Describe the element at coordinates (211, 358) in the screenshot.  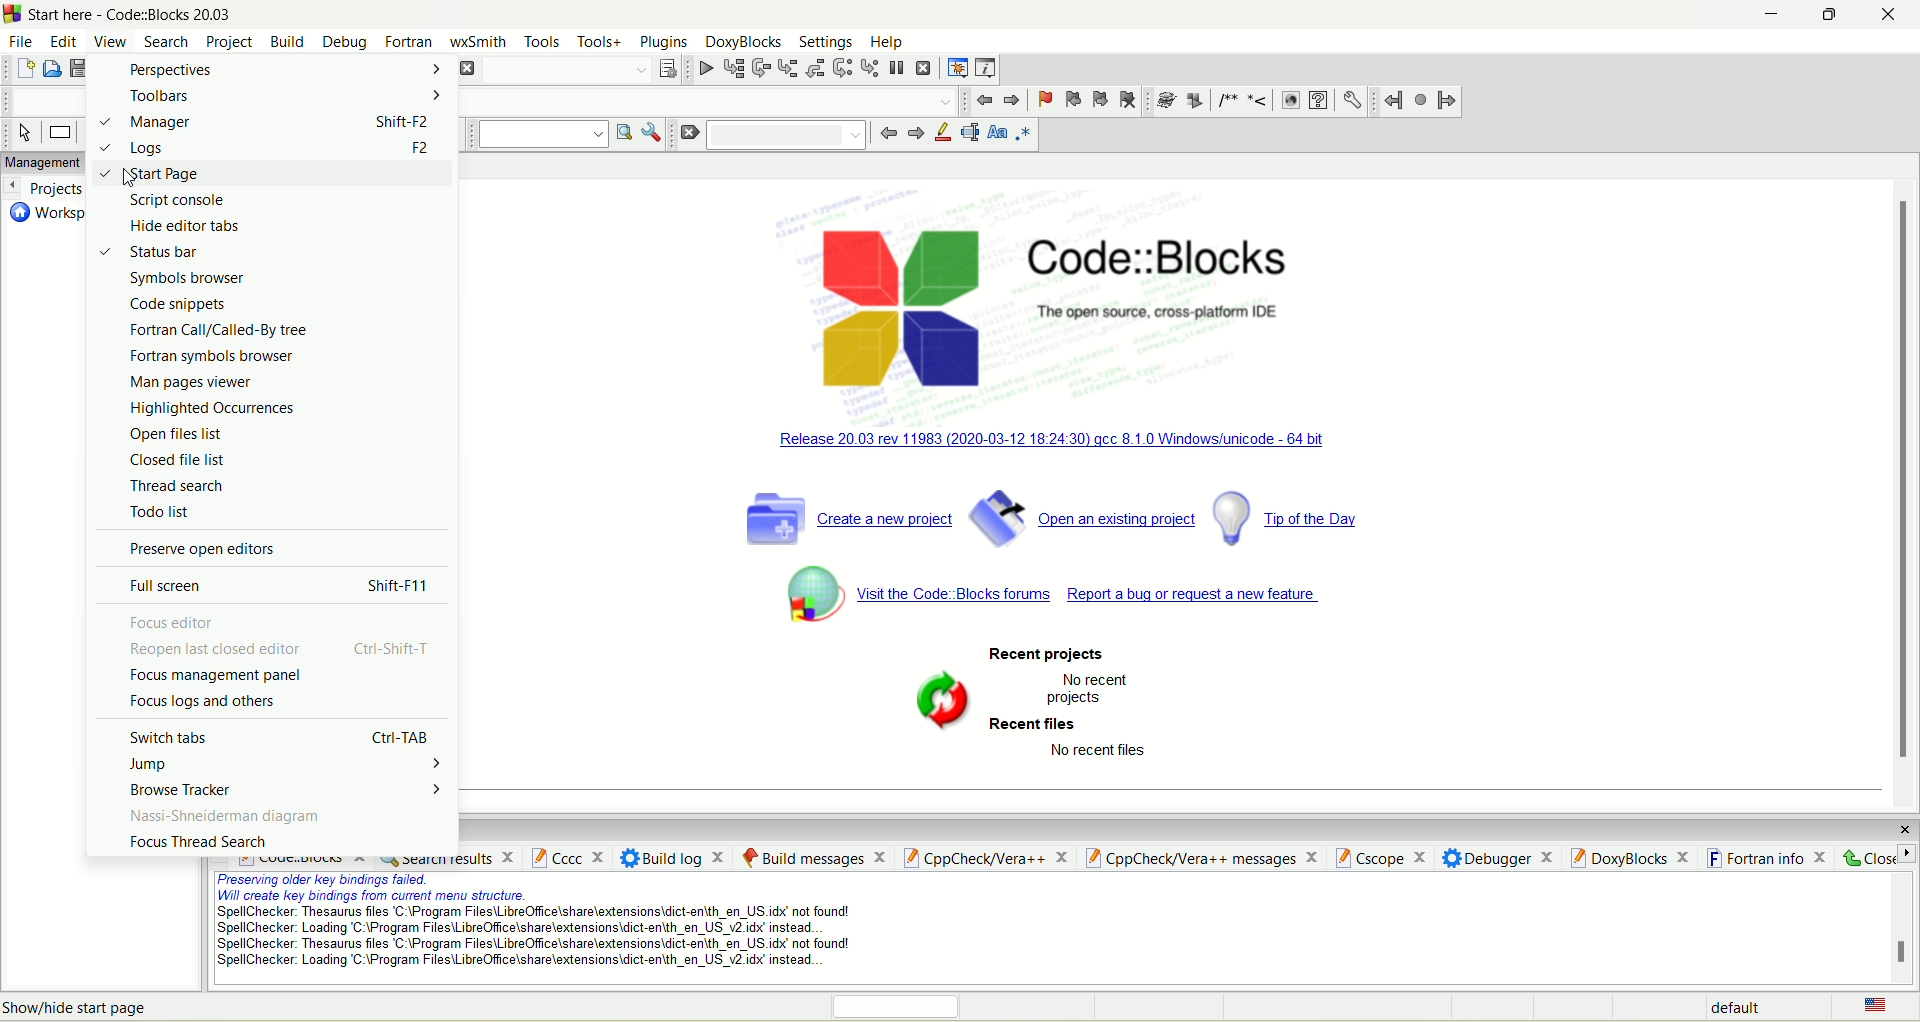
I see `fortran symbols browser` at that location.